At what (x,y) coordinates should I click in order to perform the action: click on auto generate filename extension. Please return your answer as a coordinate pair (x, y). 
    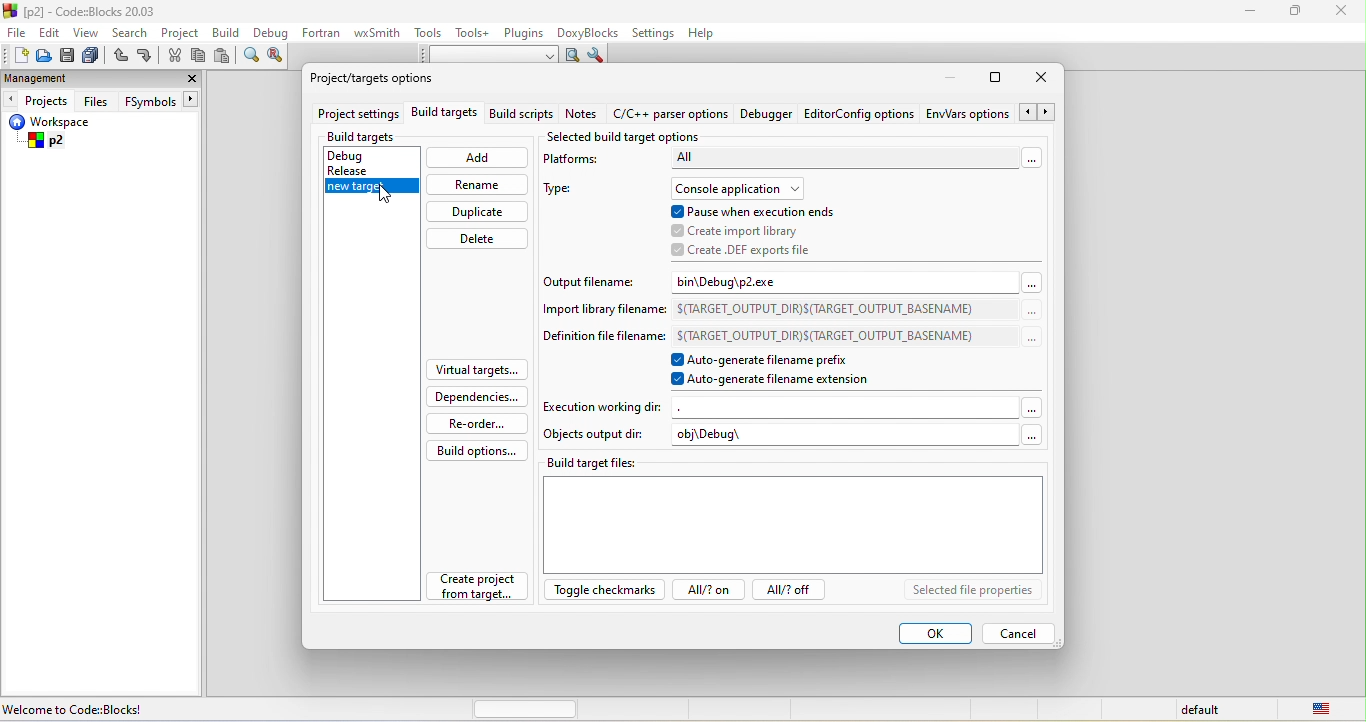
    Looking at the image, I should click on (781, 382).